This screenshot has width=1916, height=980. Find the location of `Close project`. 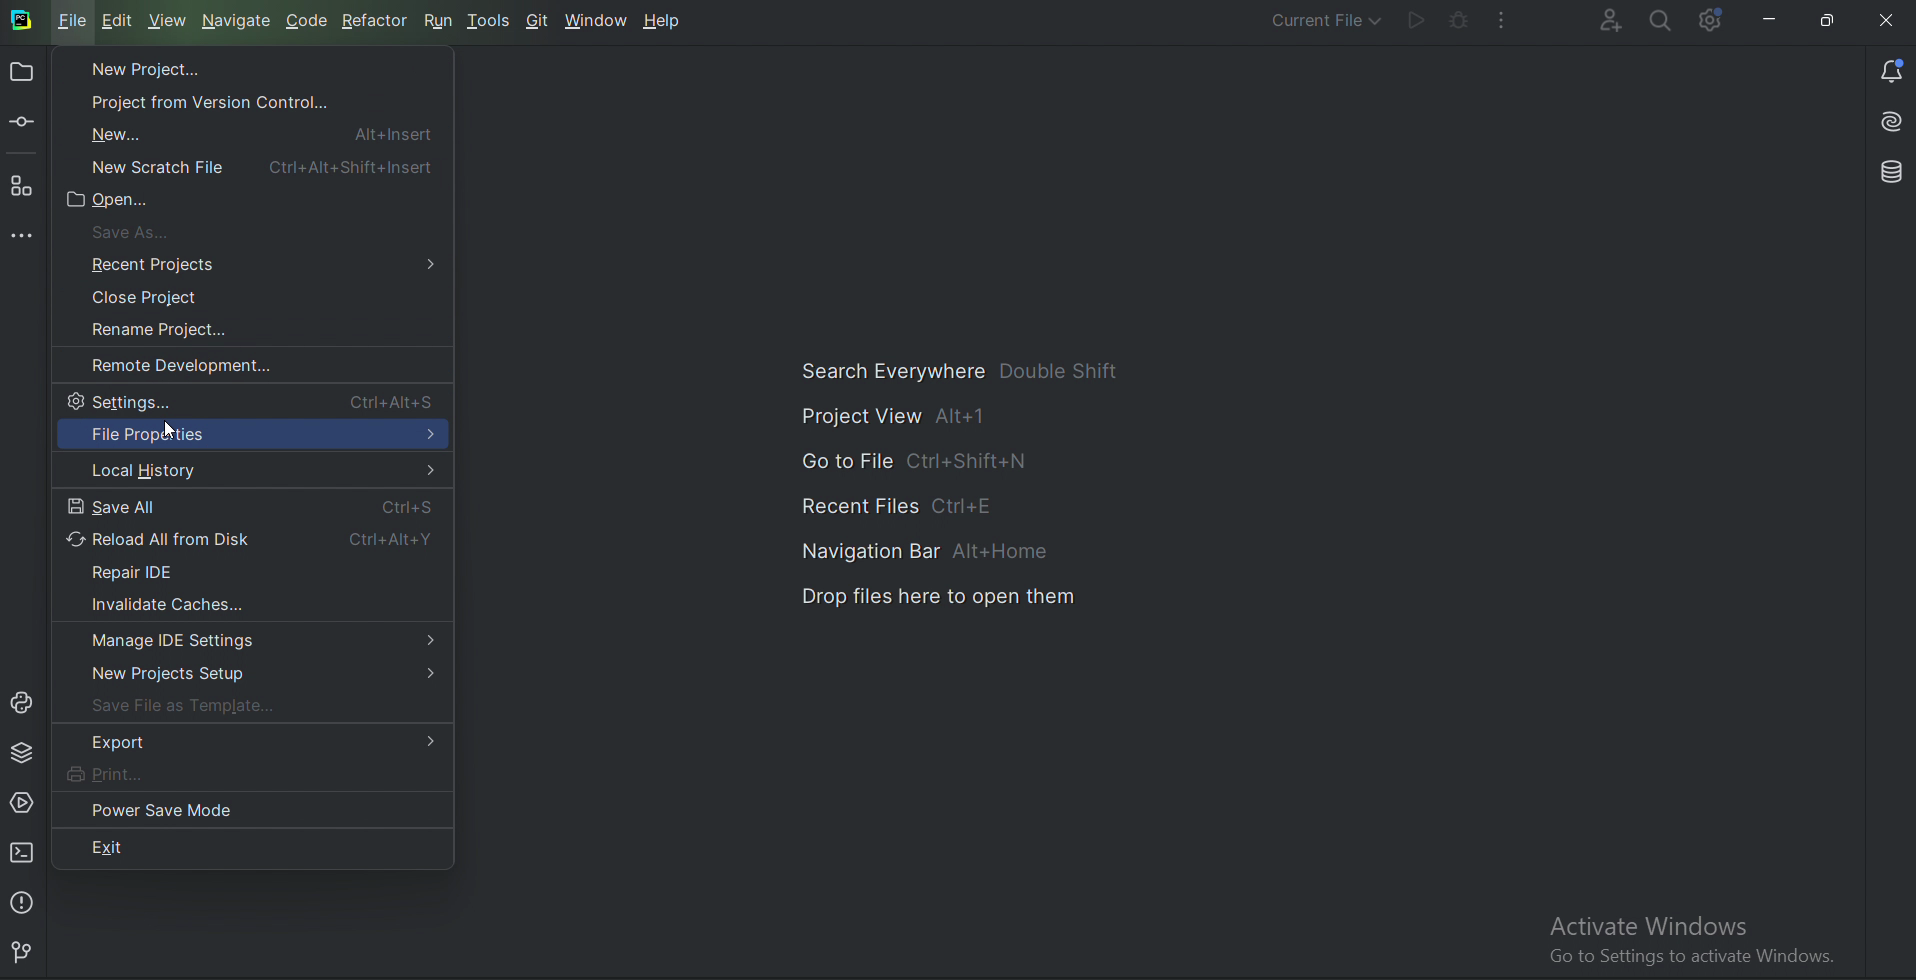

Close project is located at coordinates (159, 297).